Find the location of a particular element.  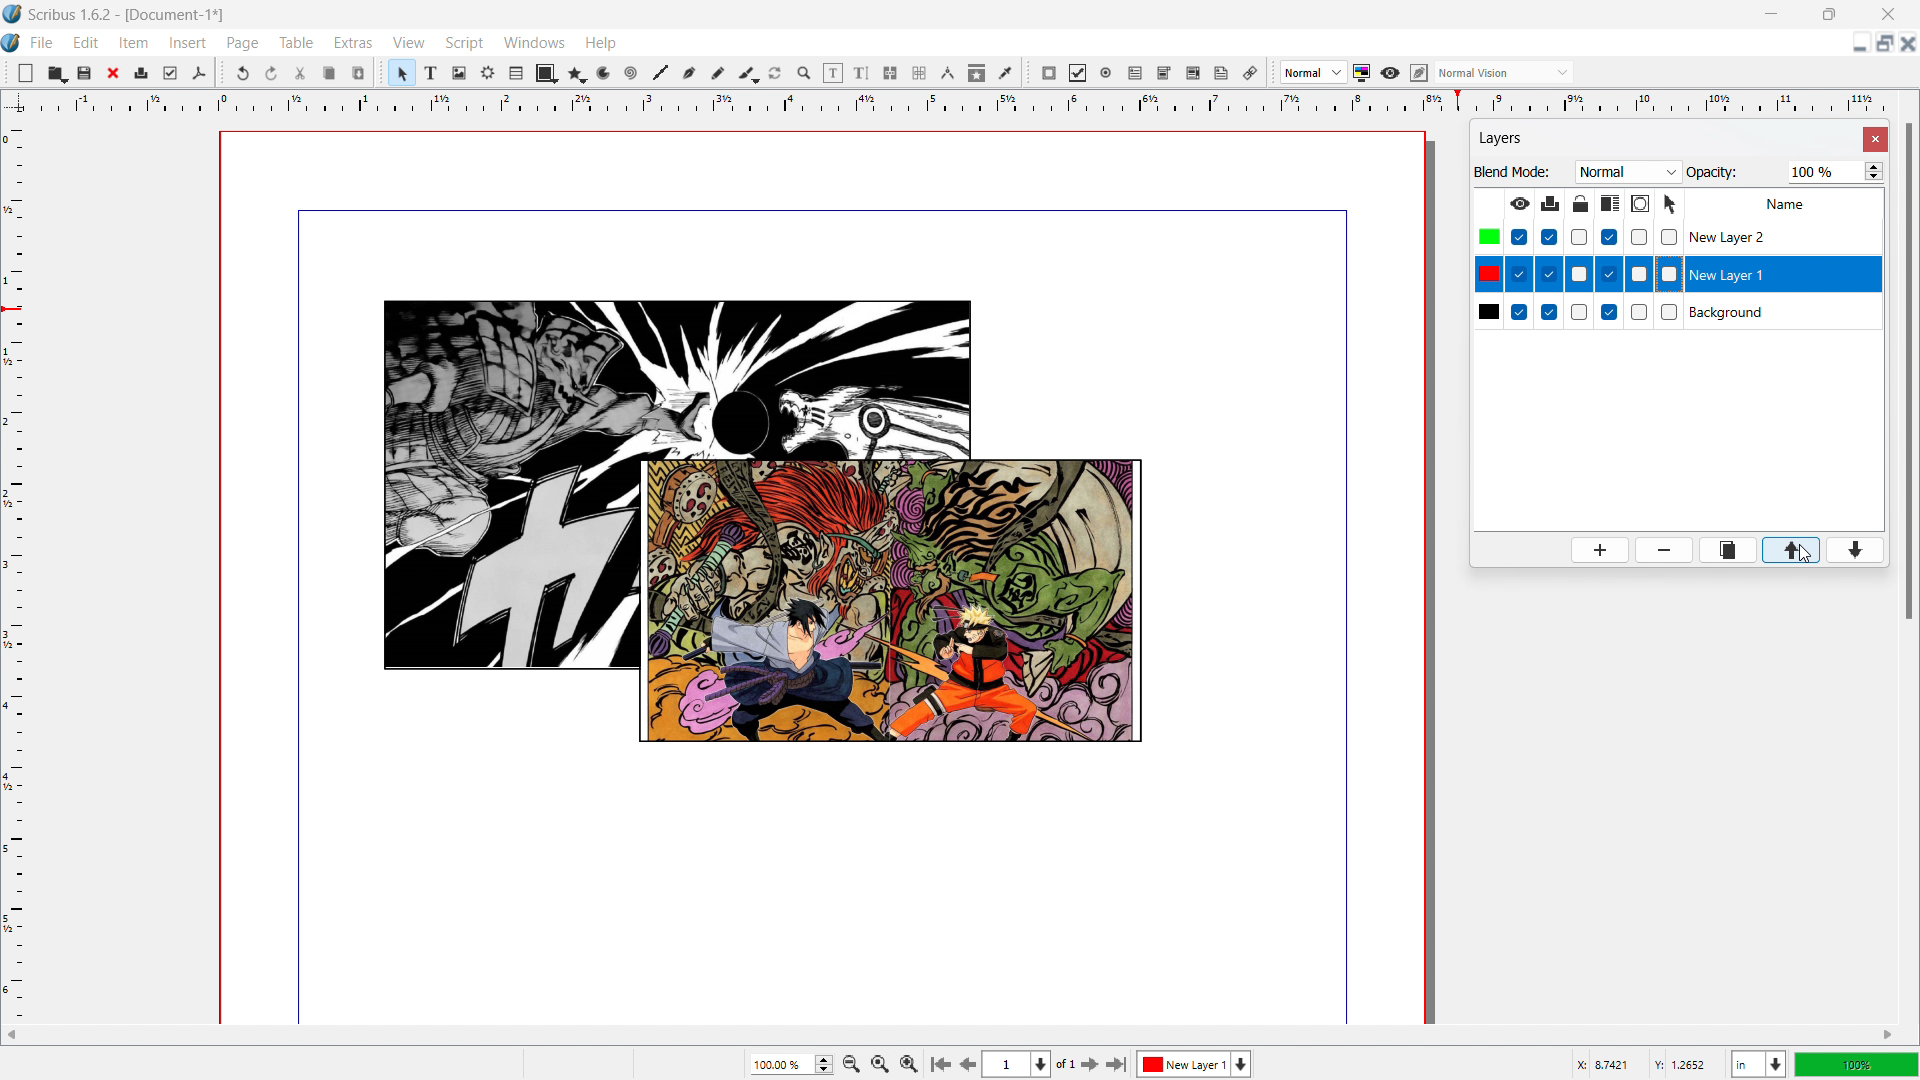

arc is located at coordinates (605, 72).